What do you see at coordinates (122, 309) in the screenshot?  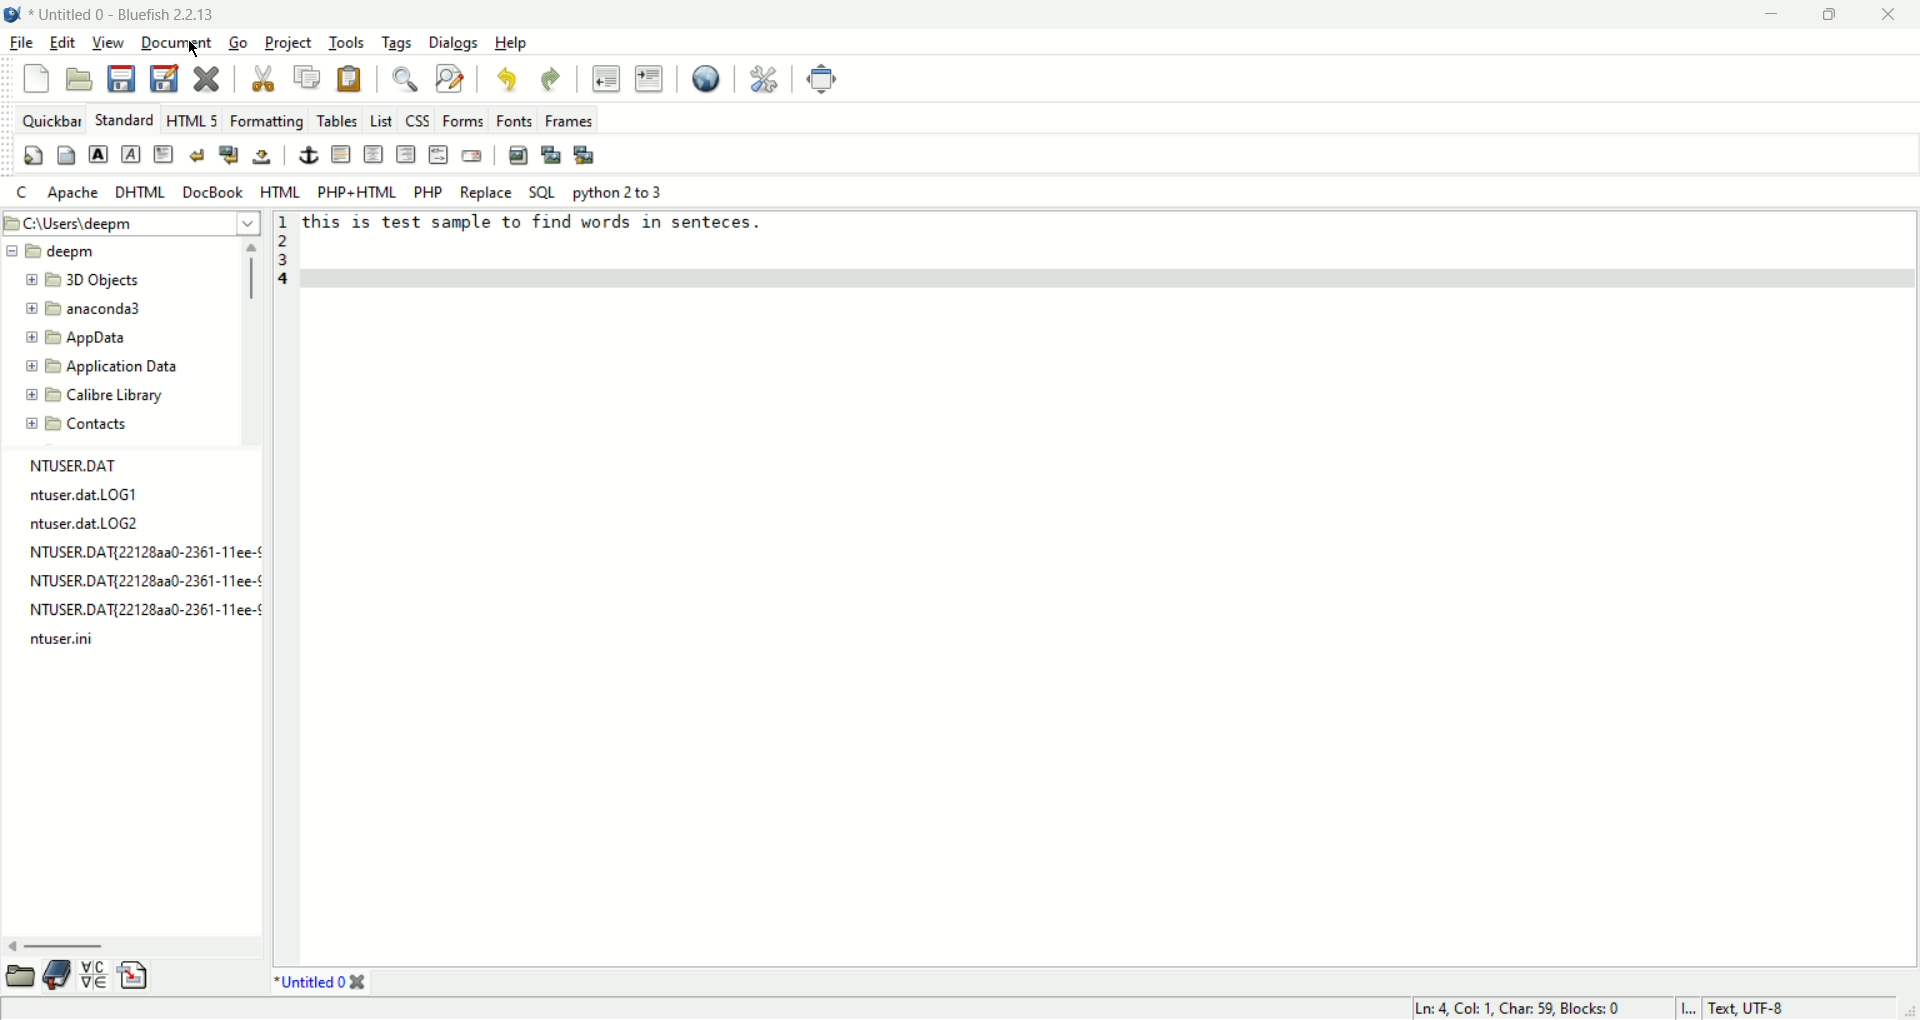 I see `anaconda3` at bounding box center [122, 309].